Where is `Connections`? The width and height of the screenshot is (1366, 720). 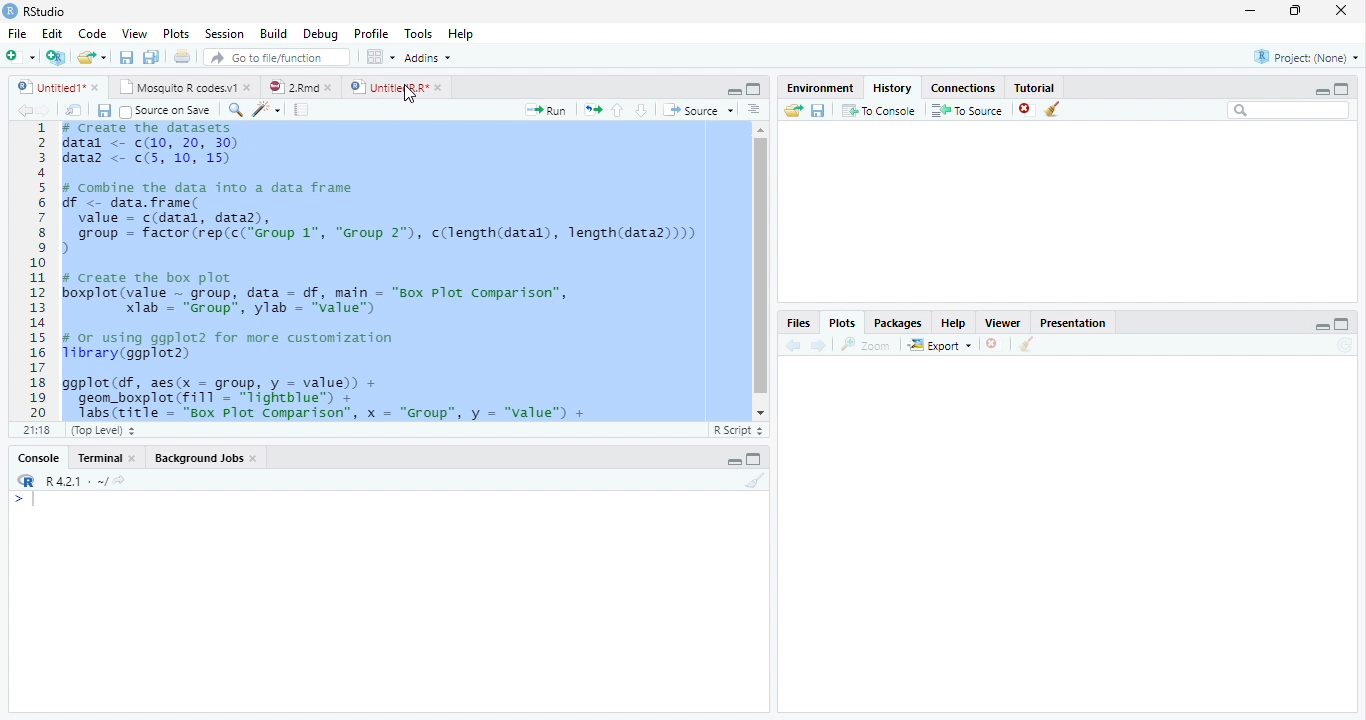 Connections is located at coordinates (963, 88).